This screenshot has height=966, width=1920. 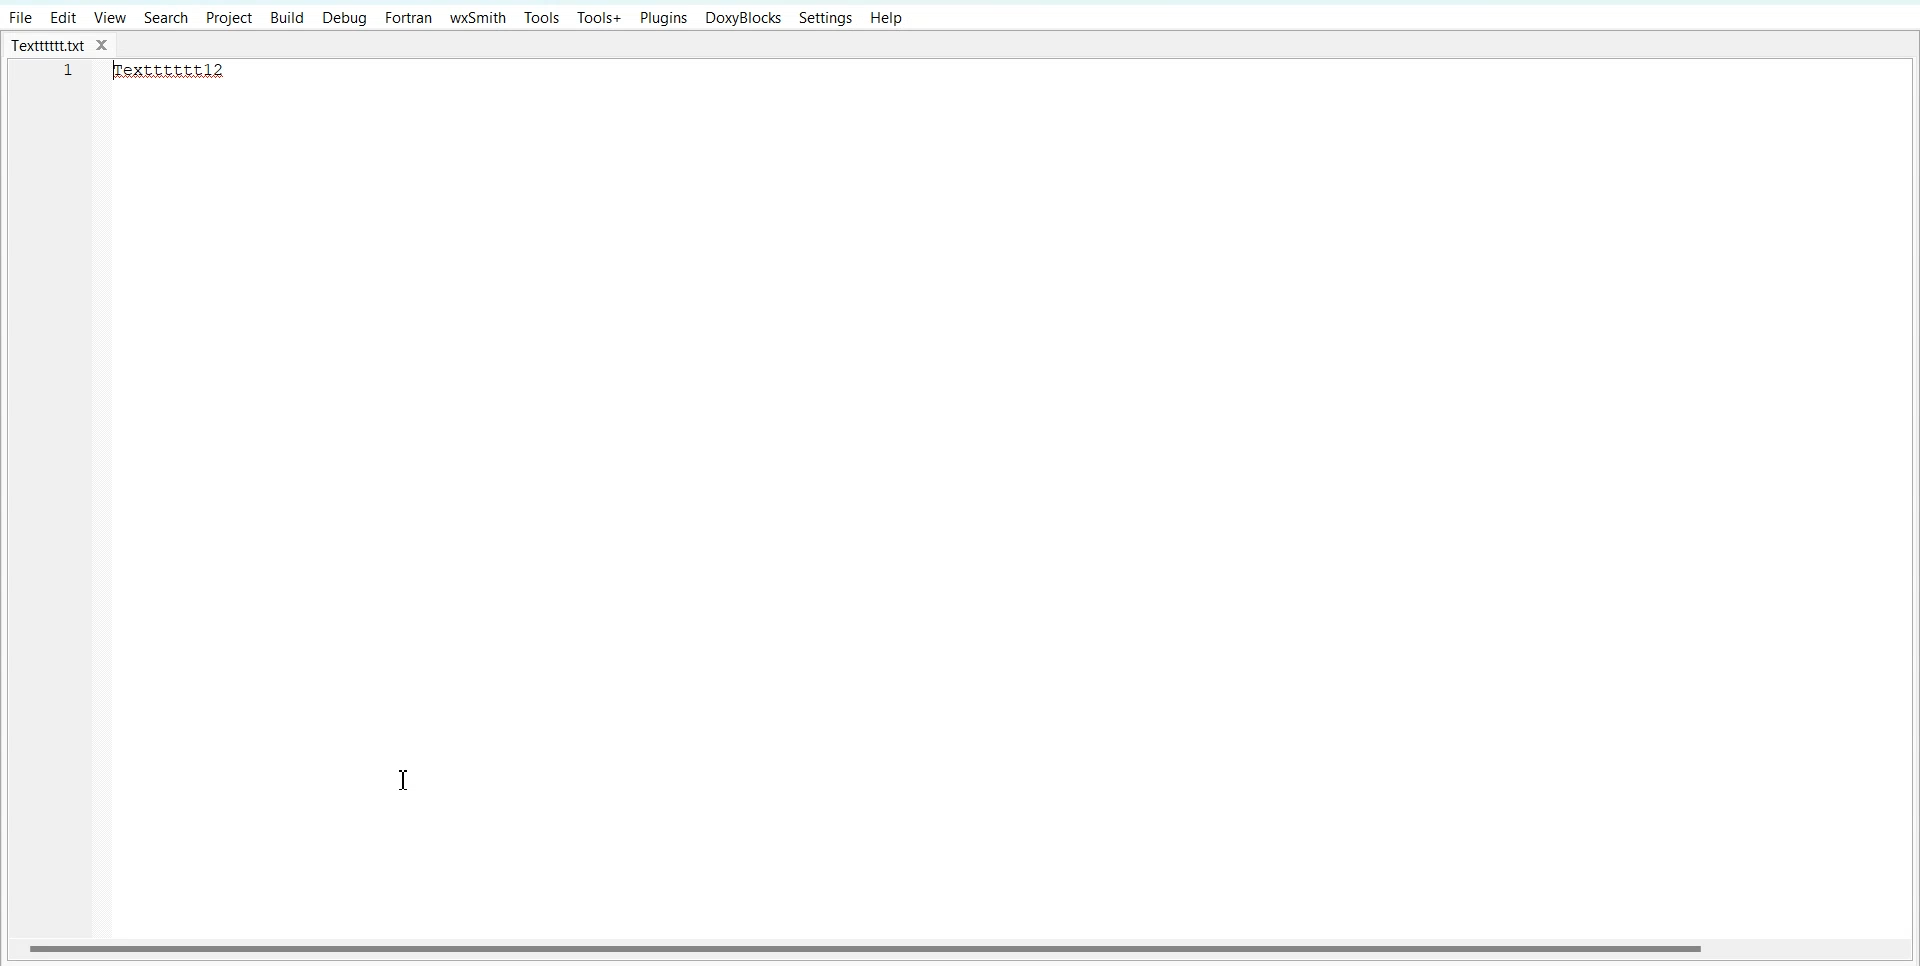 What do you see at coordinates (70, 76) in the screenshot?
I see `Line number` at bounding box center [70, 76].